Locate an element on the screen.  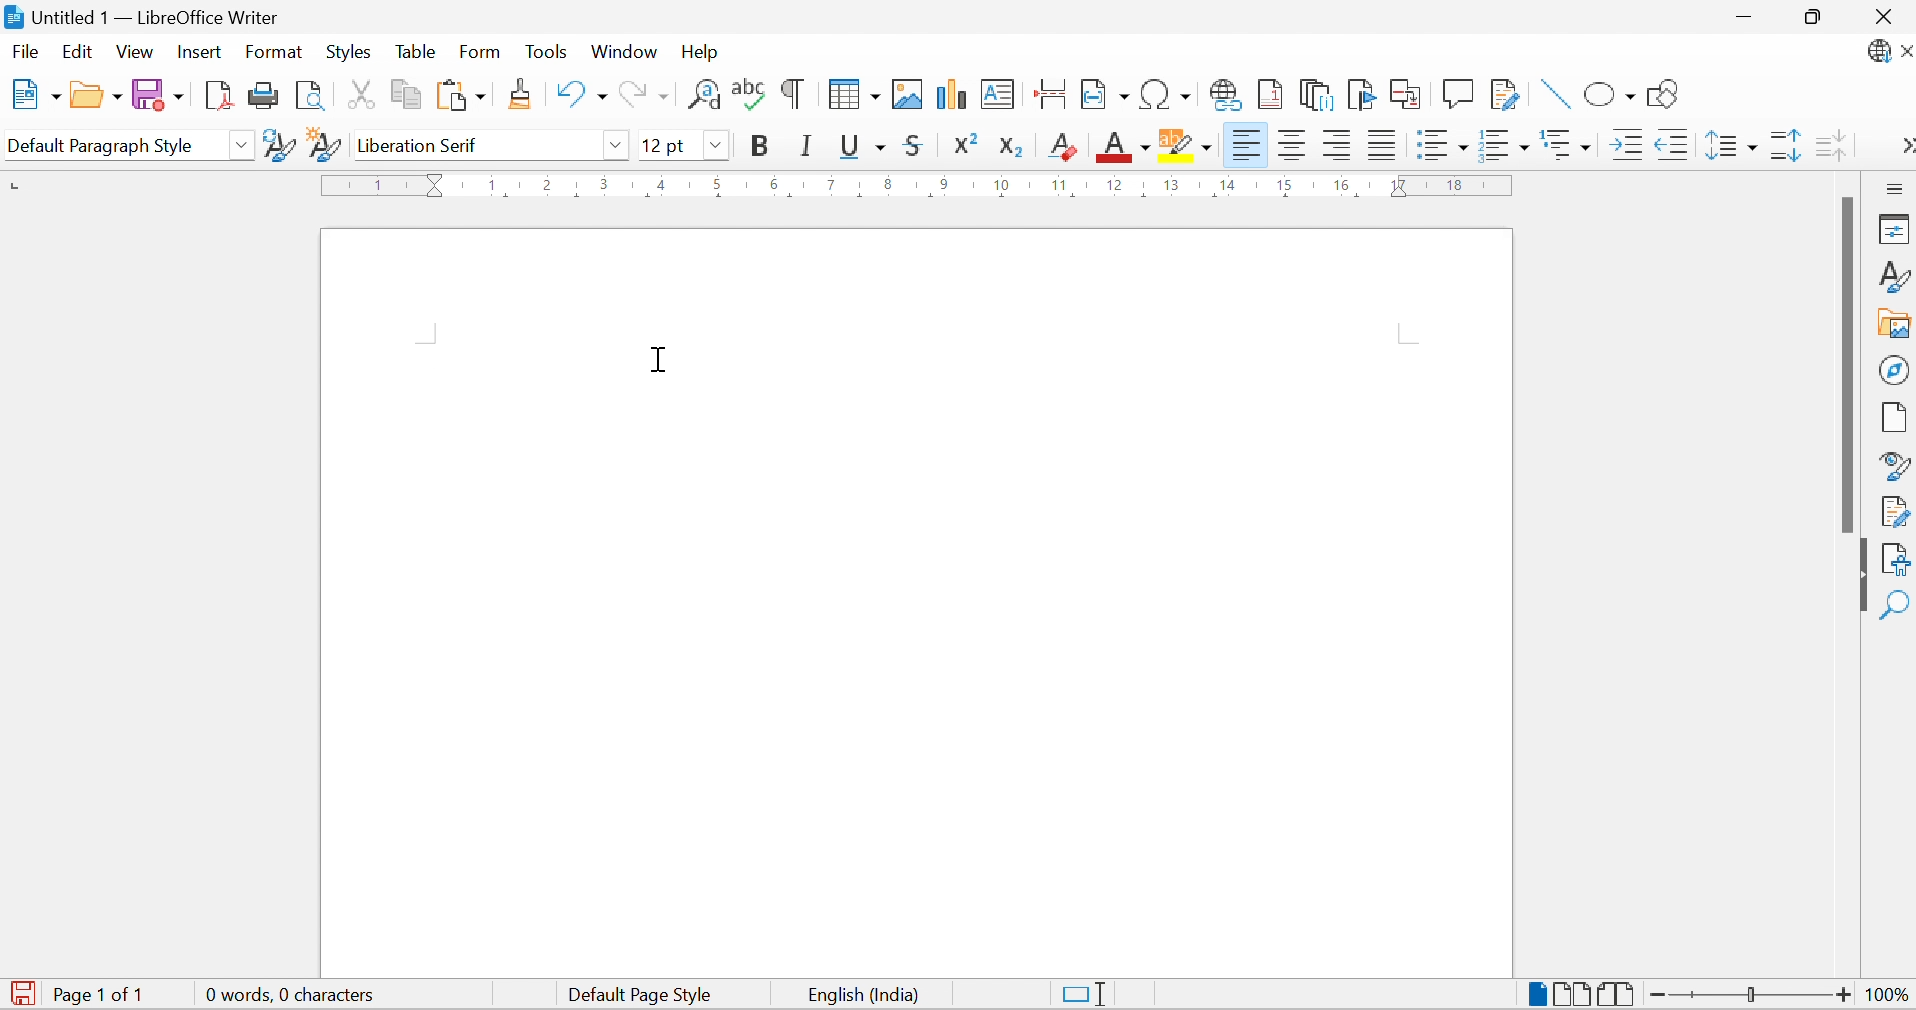
Form is located at coordinates (481, 51).